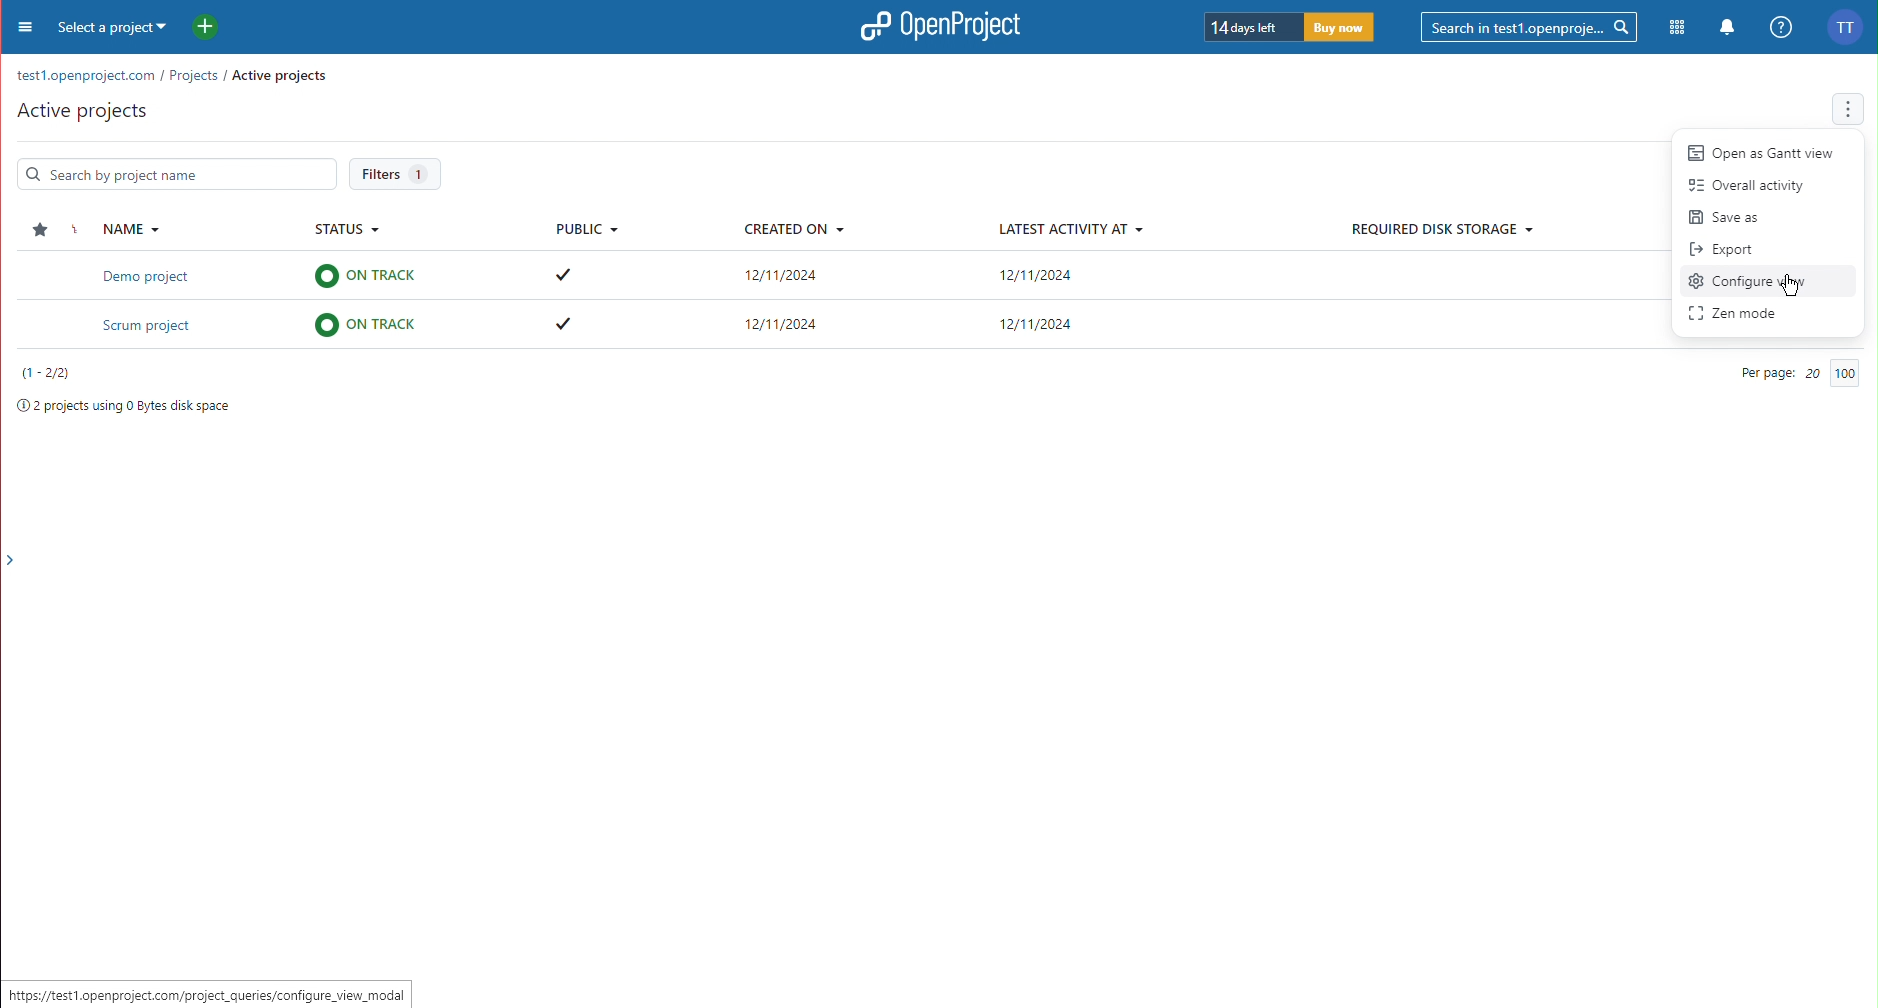  I want to click on OpenProject, so click(939, 25).